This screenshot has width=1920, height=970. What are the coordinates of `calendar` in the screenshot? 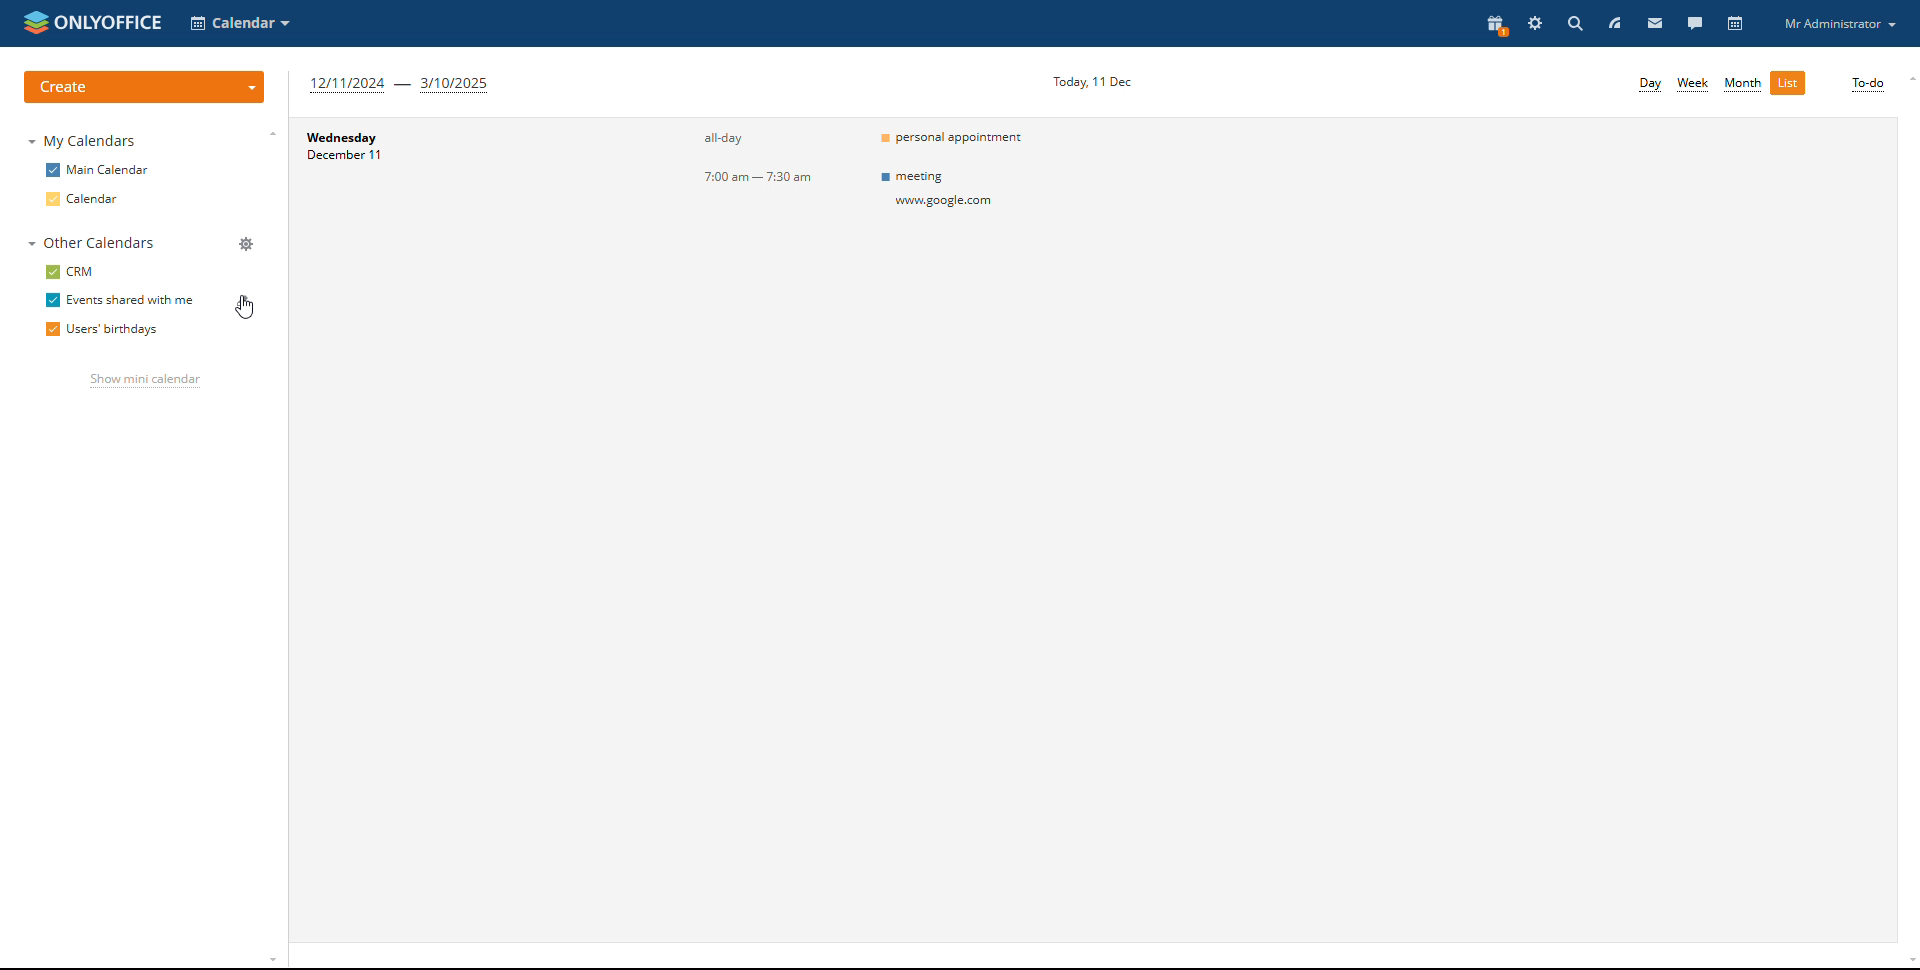 It's located at (1737, 24).